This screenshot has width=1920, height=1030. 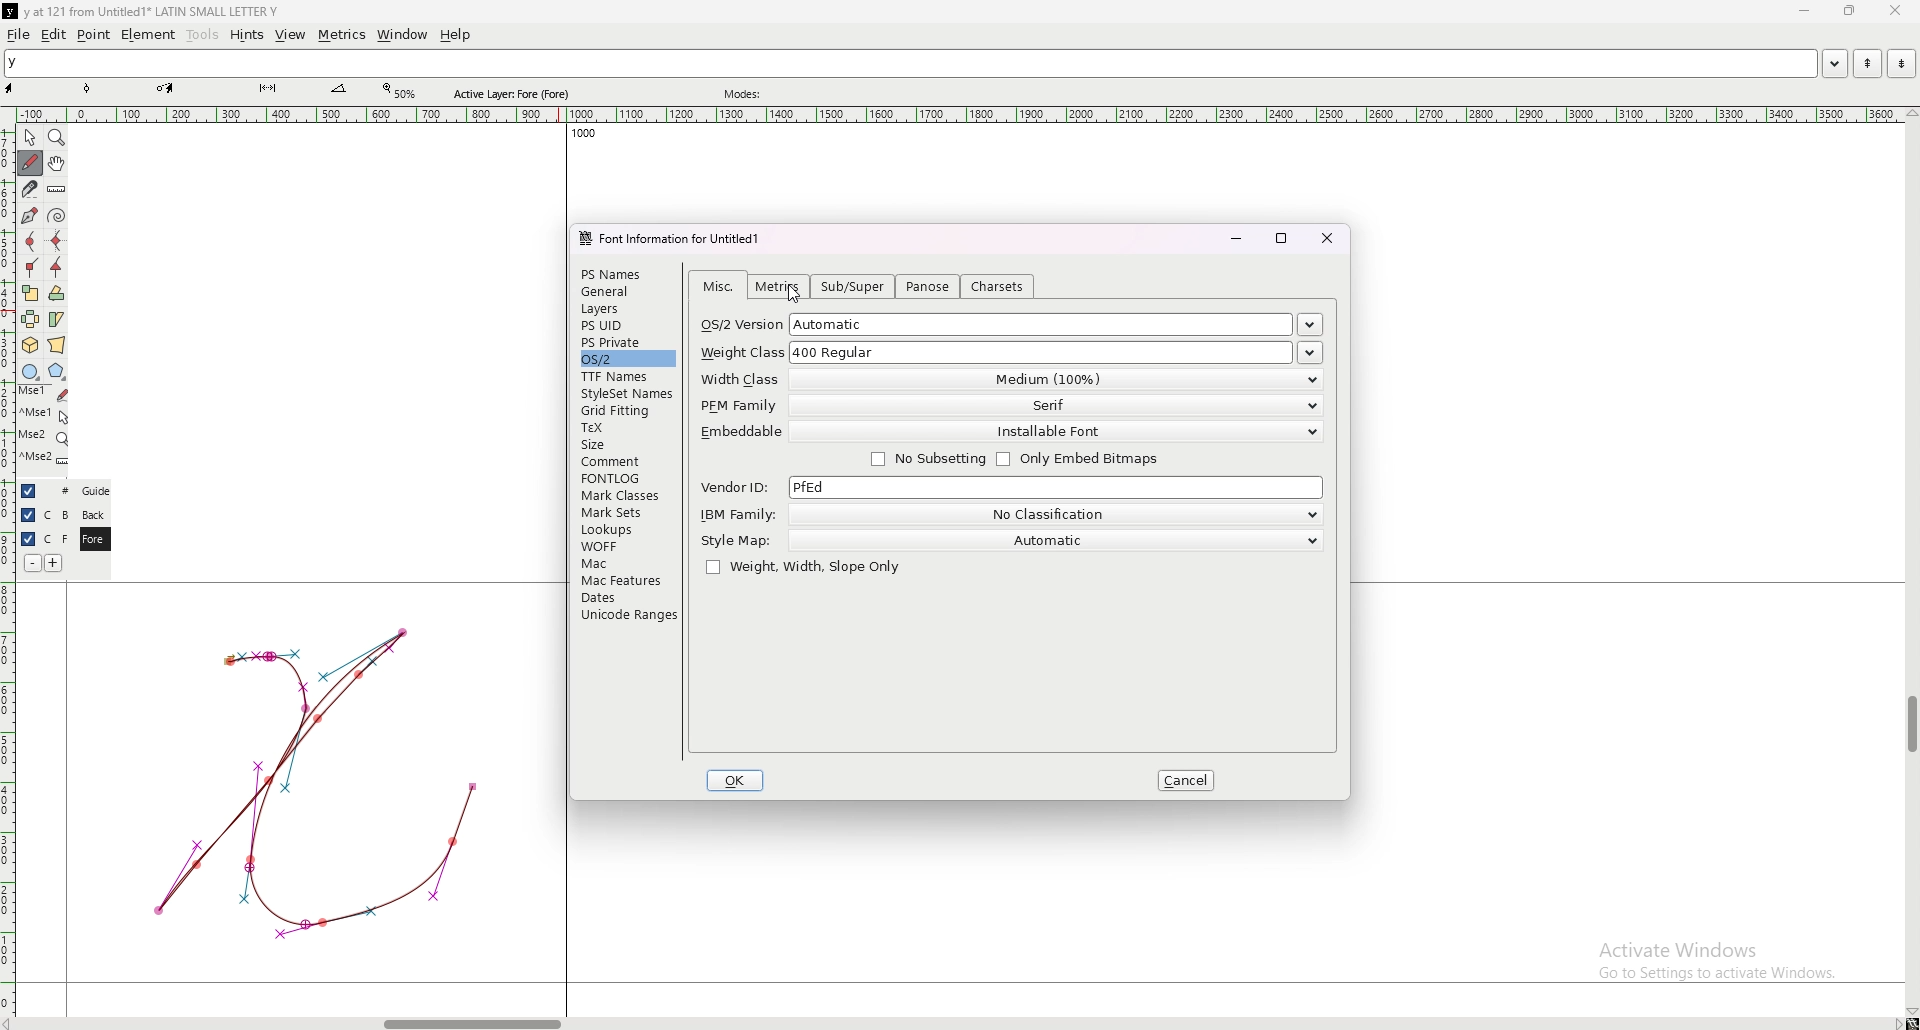 I want to click on next word, so click(x=1897, y=63).